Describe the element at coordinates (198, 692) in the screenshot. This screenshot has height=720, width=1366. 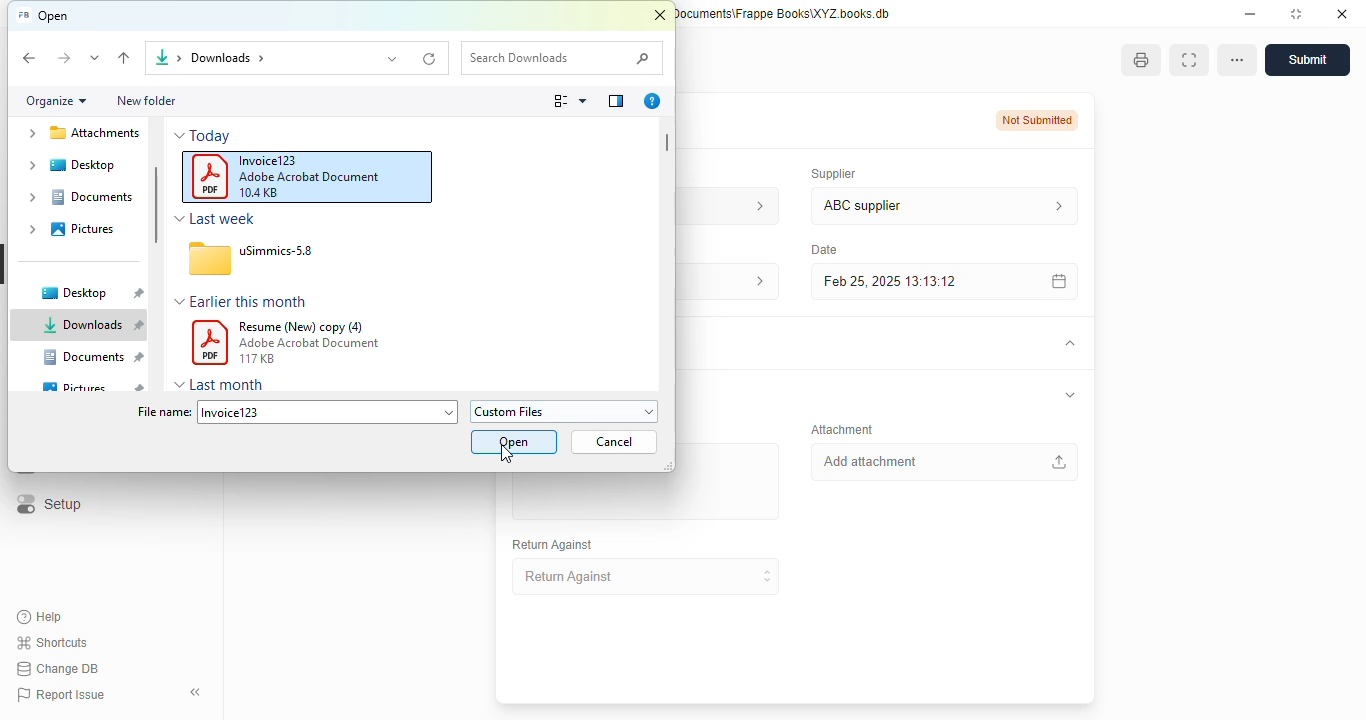
I see `toggle sidebar` at that location.